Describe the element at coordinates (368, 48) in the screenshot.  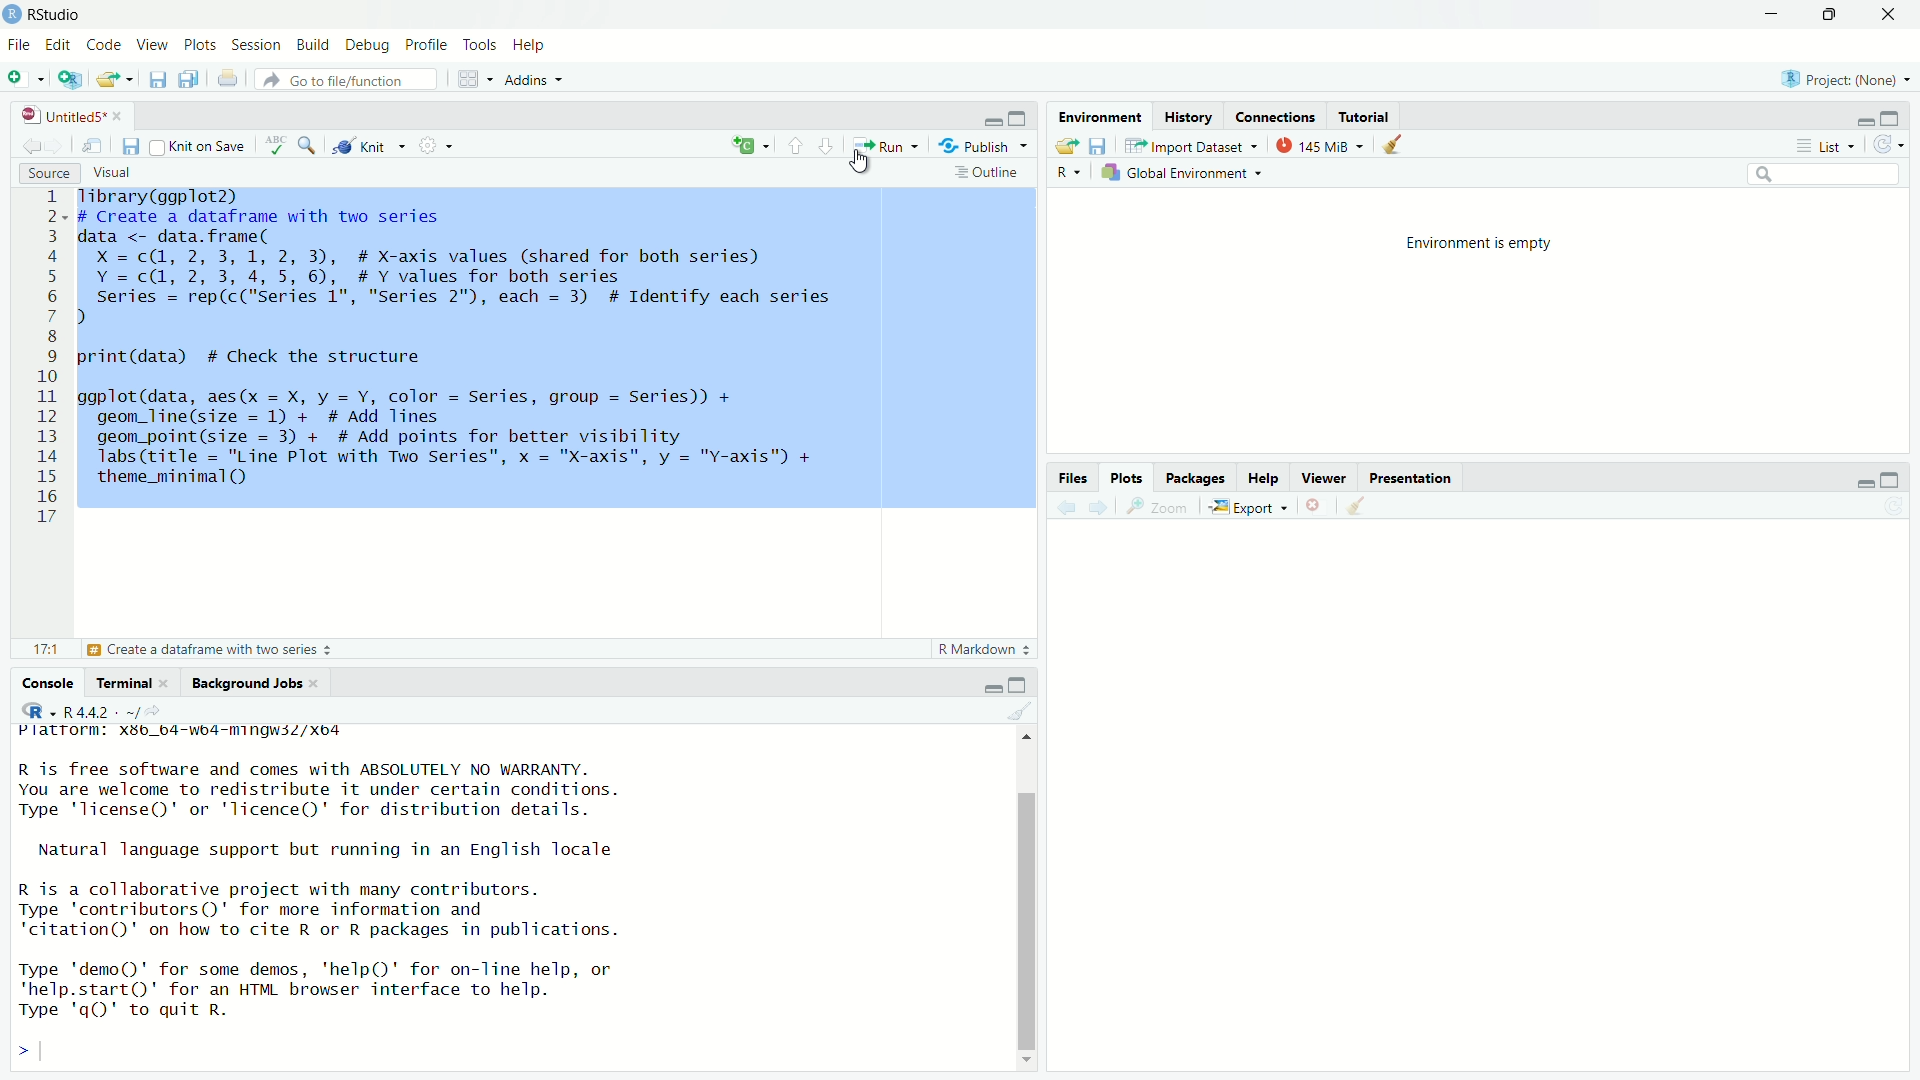
I see `Debug` at that location.